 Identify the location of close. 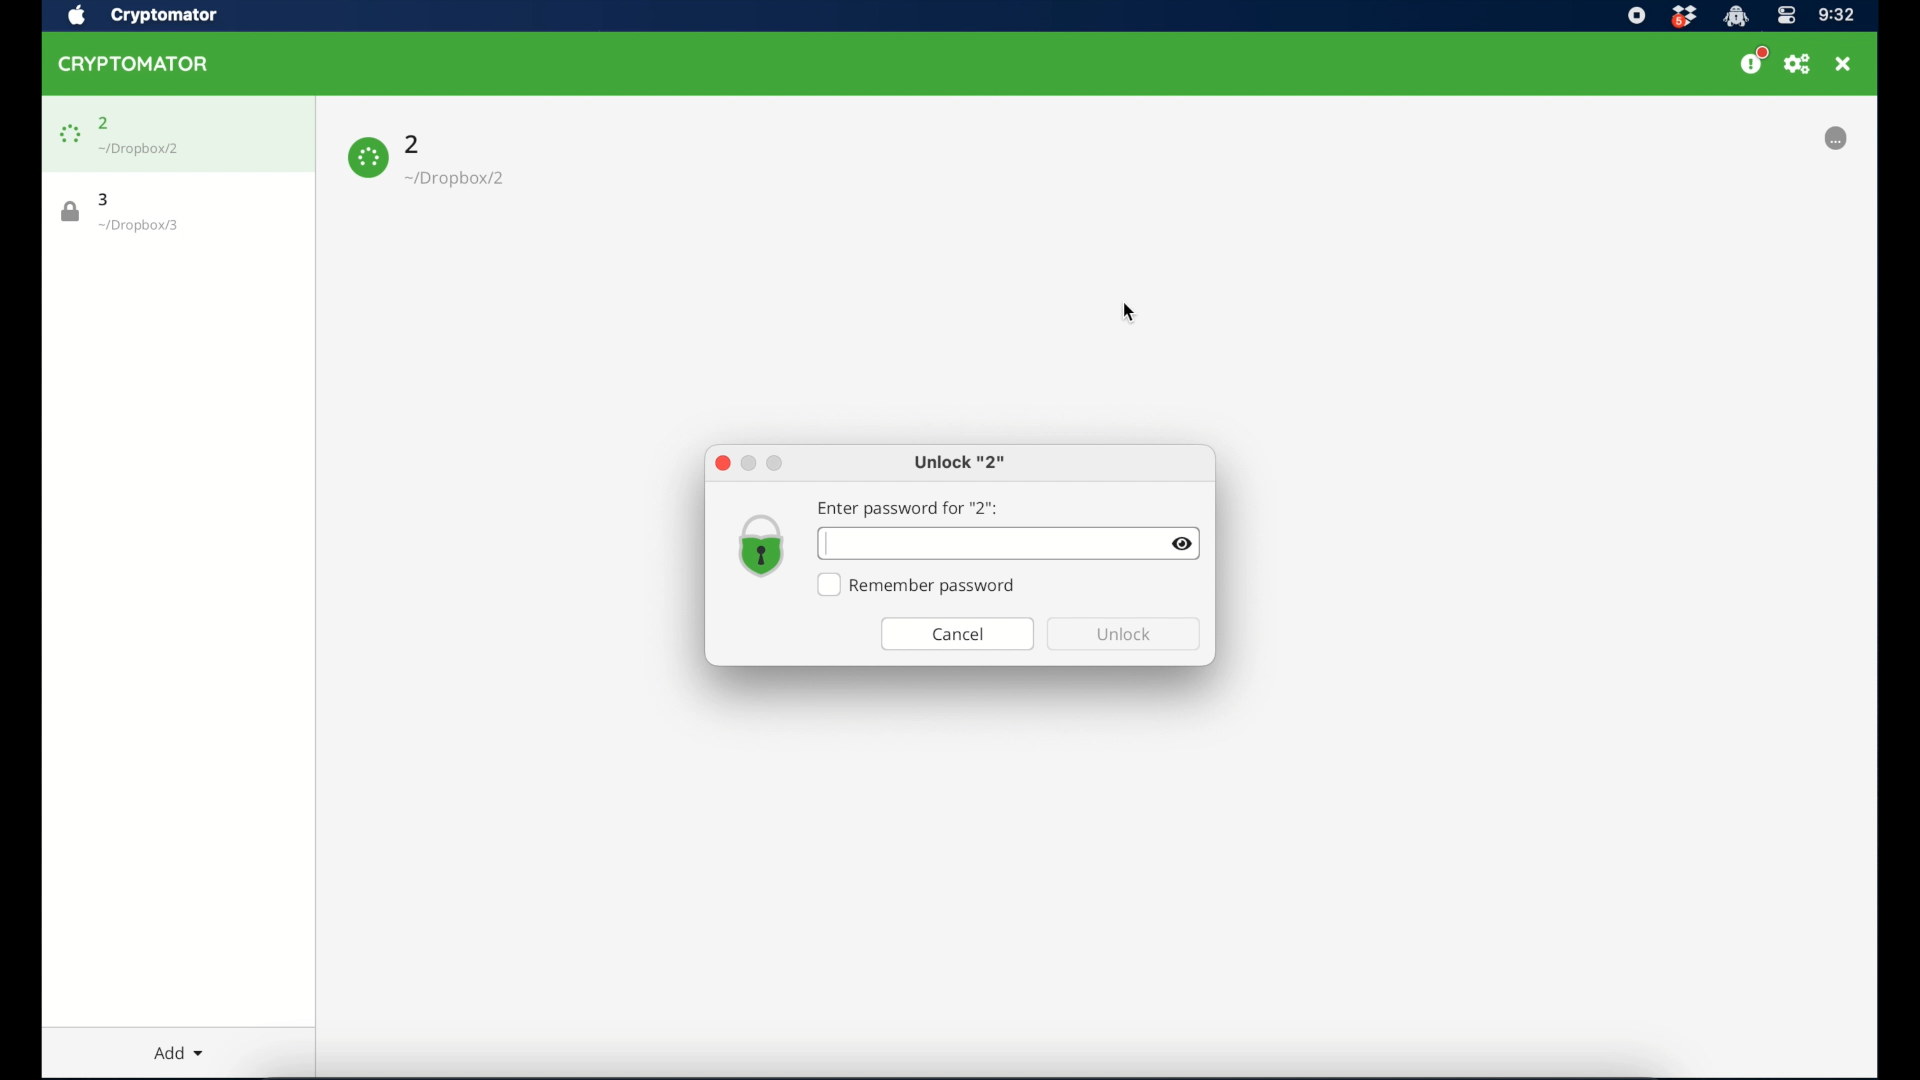
(1845, 64).